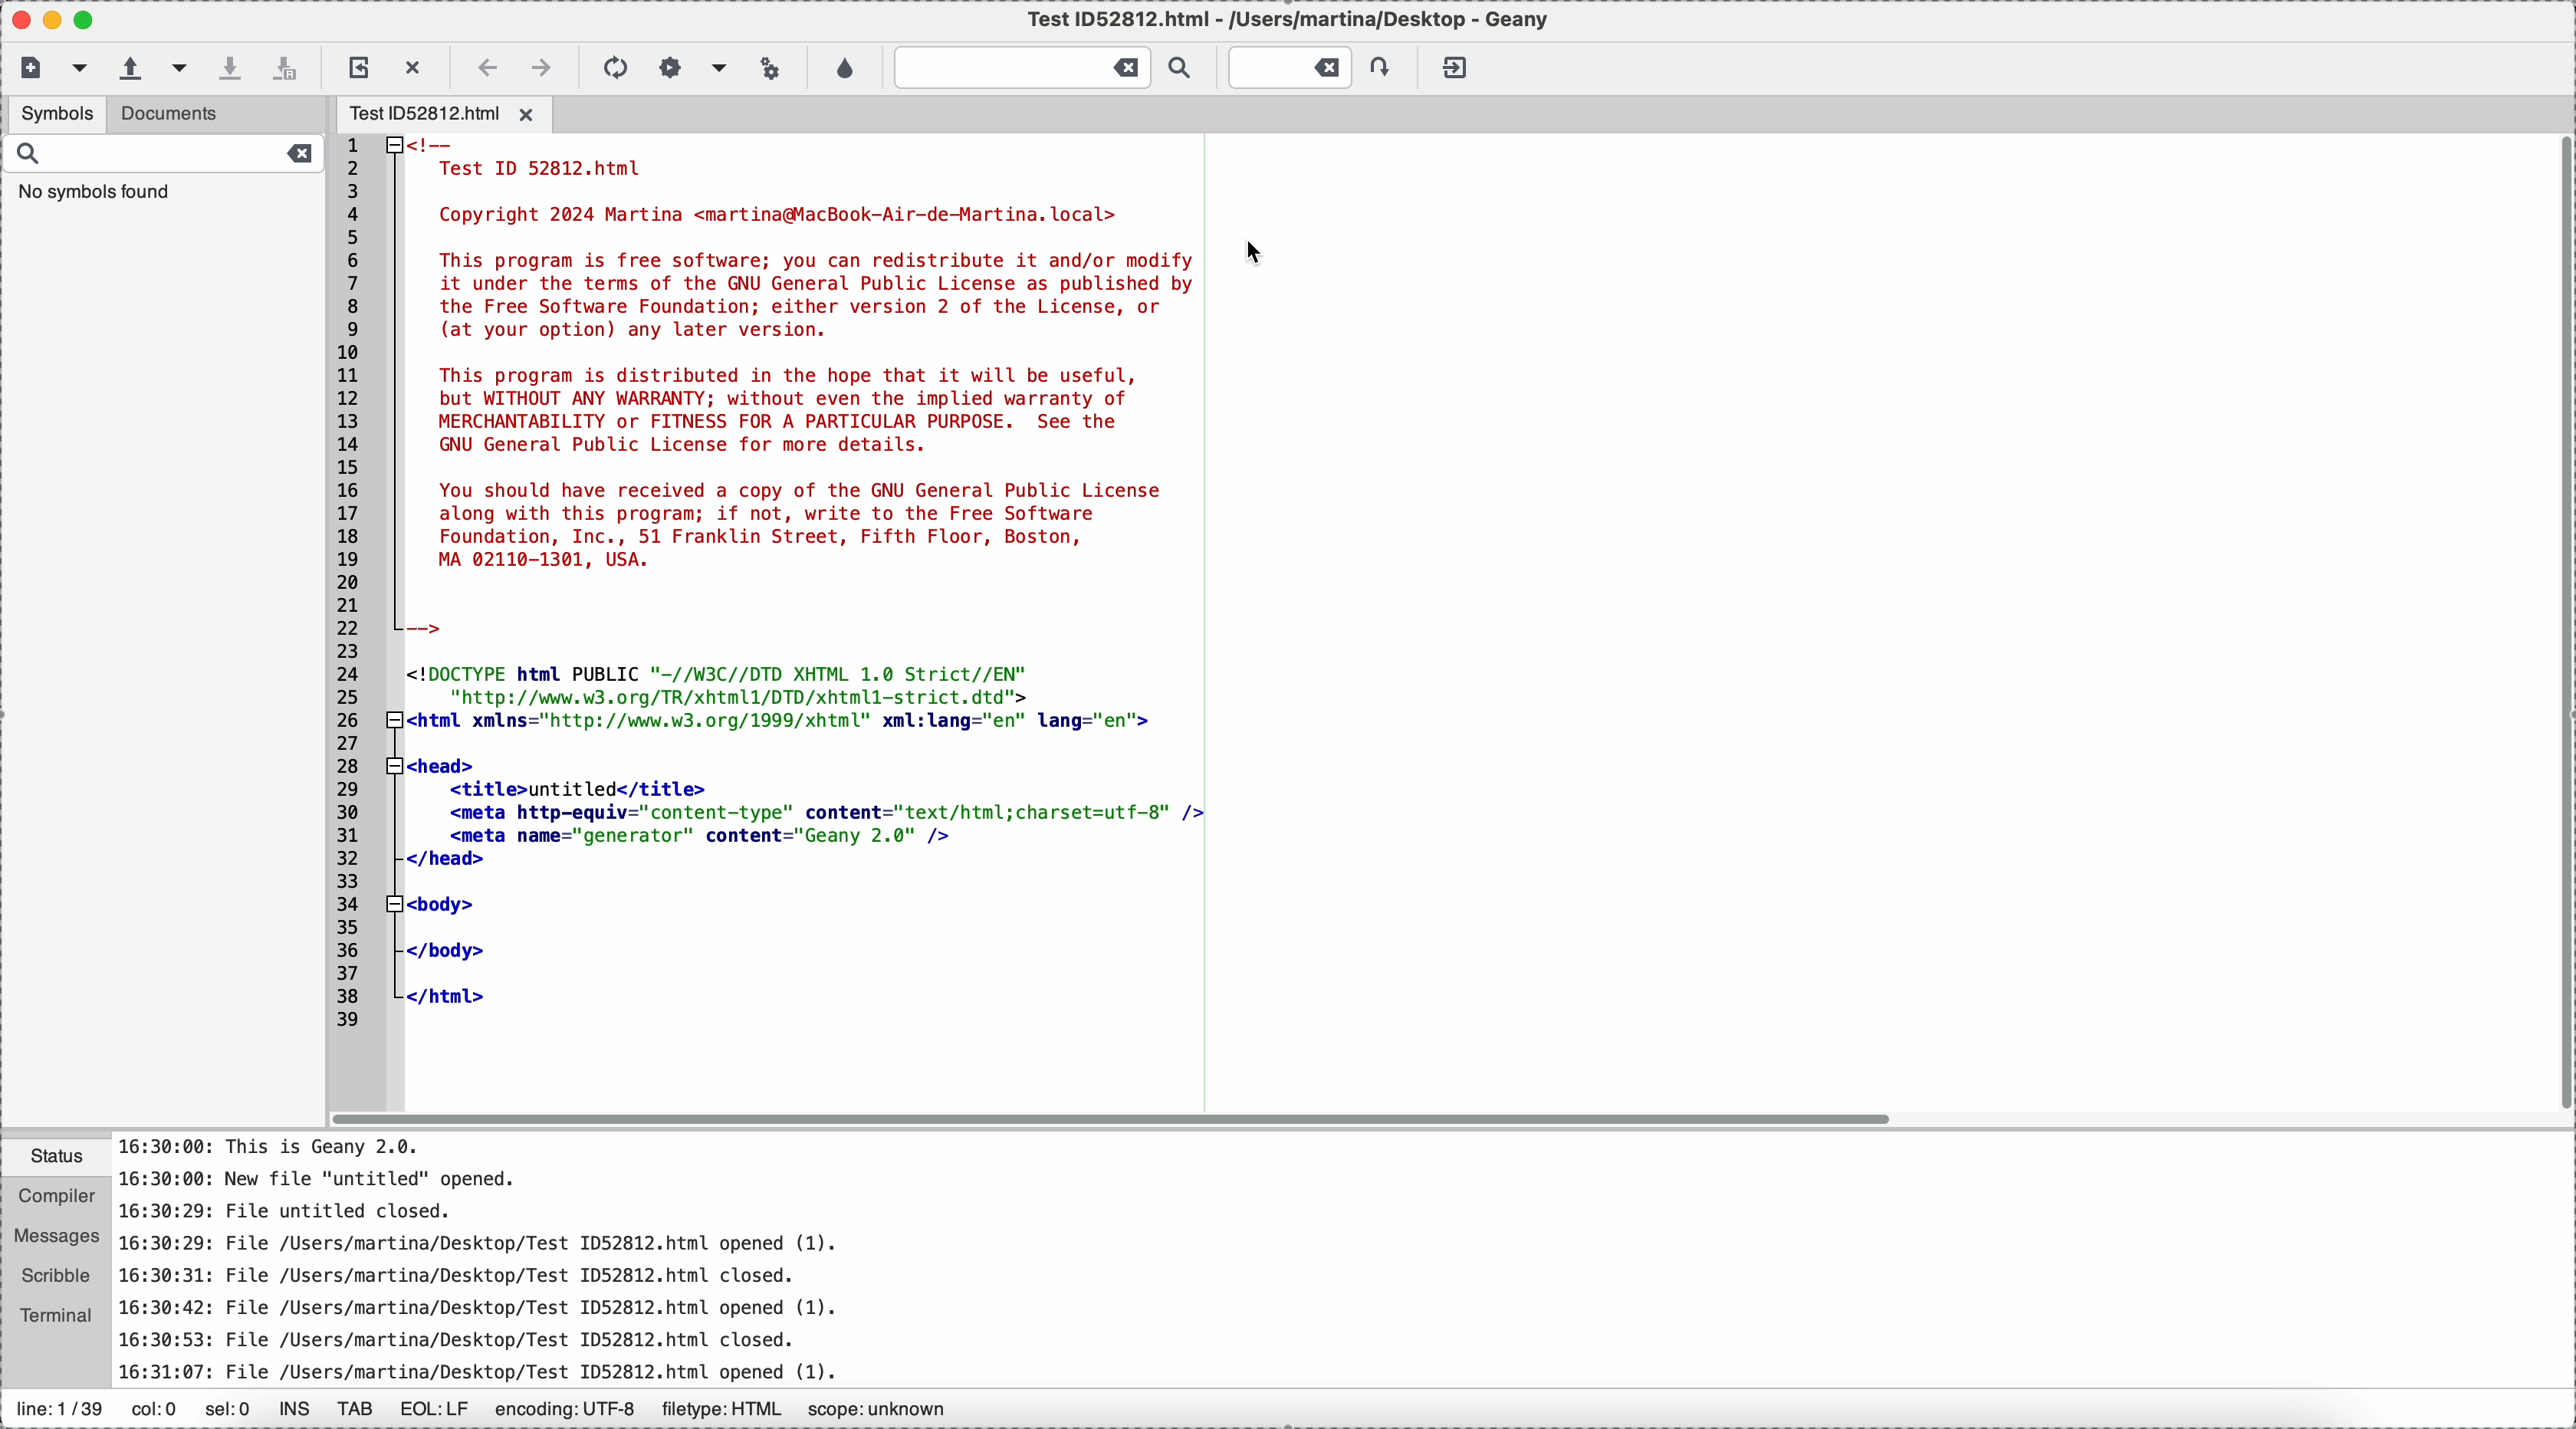 The image size is (2576, 1429). I want to click on 16:30:00 This is Geany 2.0. 16:30:00 New file "untitled" open. 16:30:29 file untitled closed, so click(578, 1256).